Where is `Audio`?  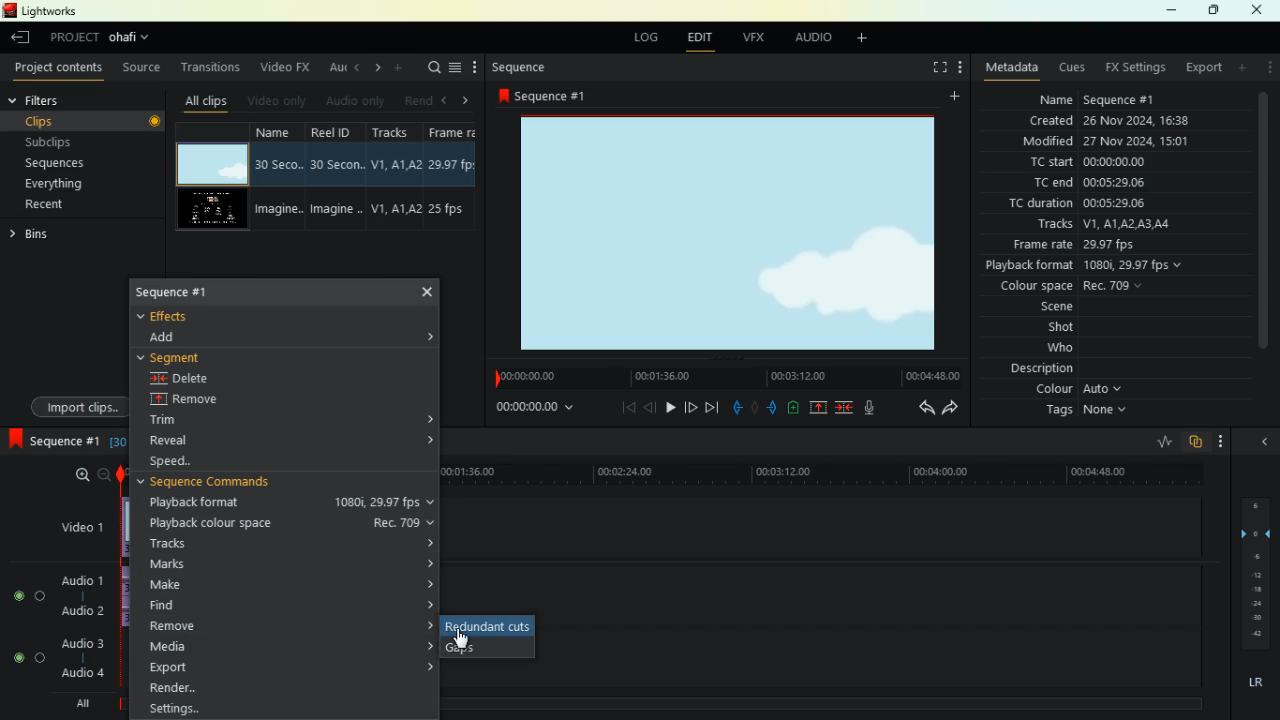 Audio is located at coordinates (85, 612).